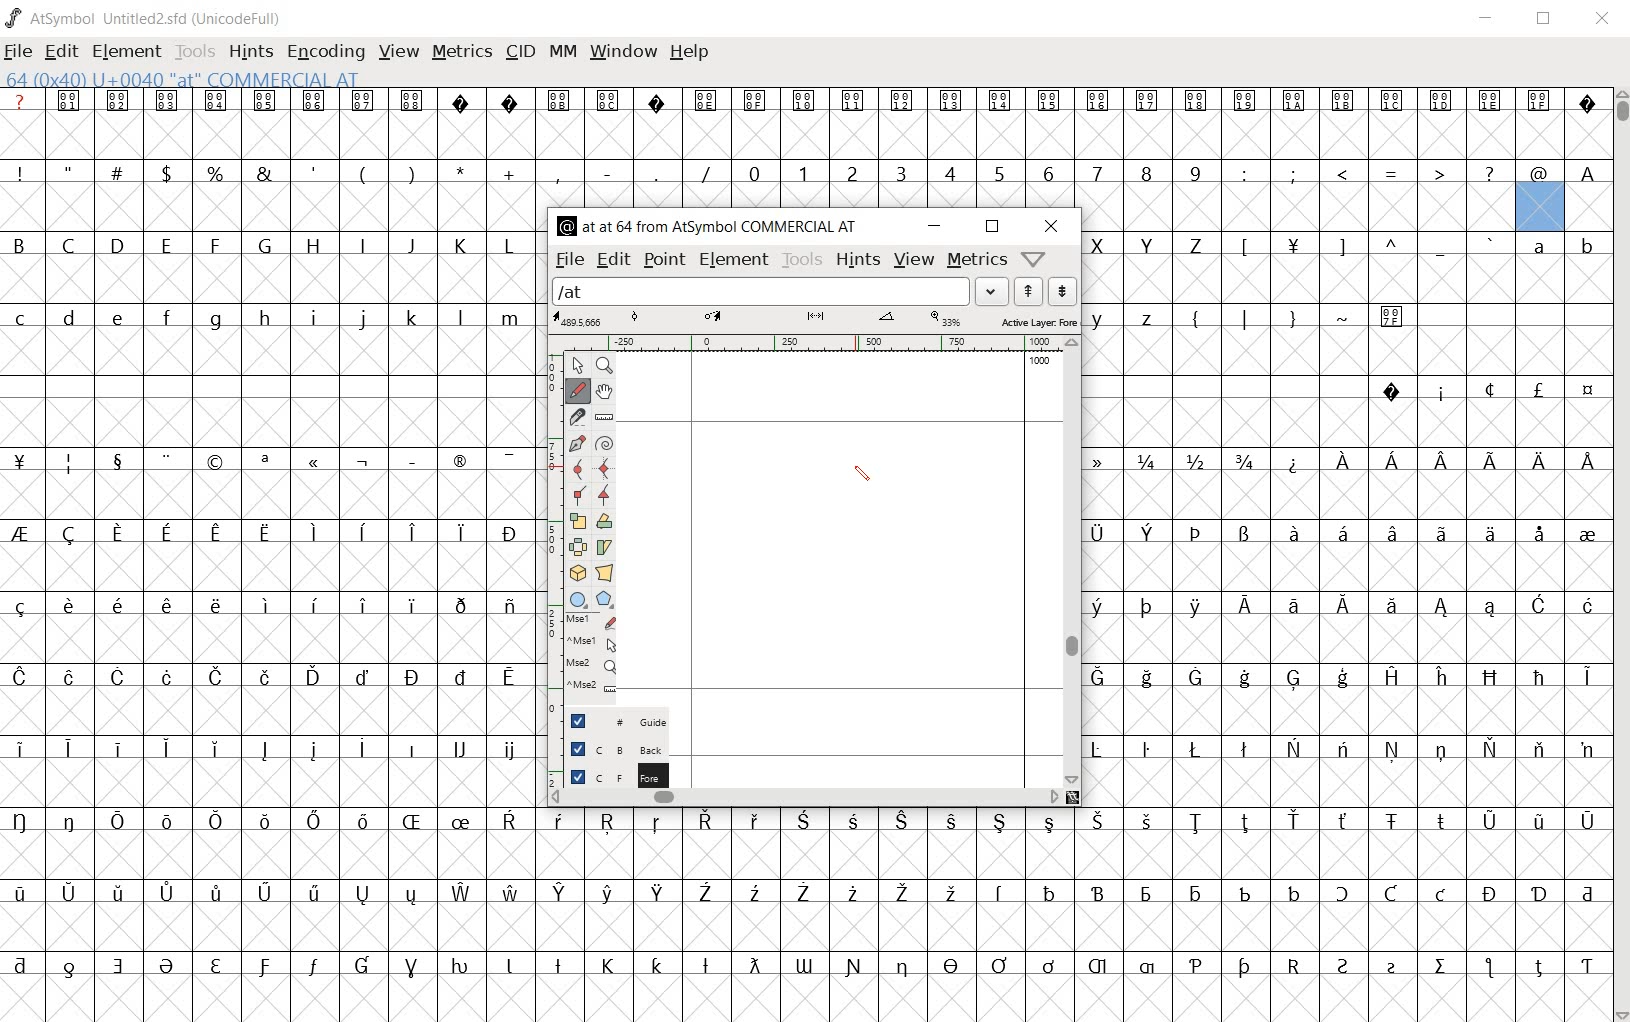  What do you see at coordinates (808, 345) in the screenshot?
I see `ruler` at bounding box center [808, 345].